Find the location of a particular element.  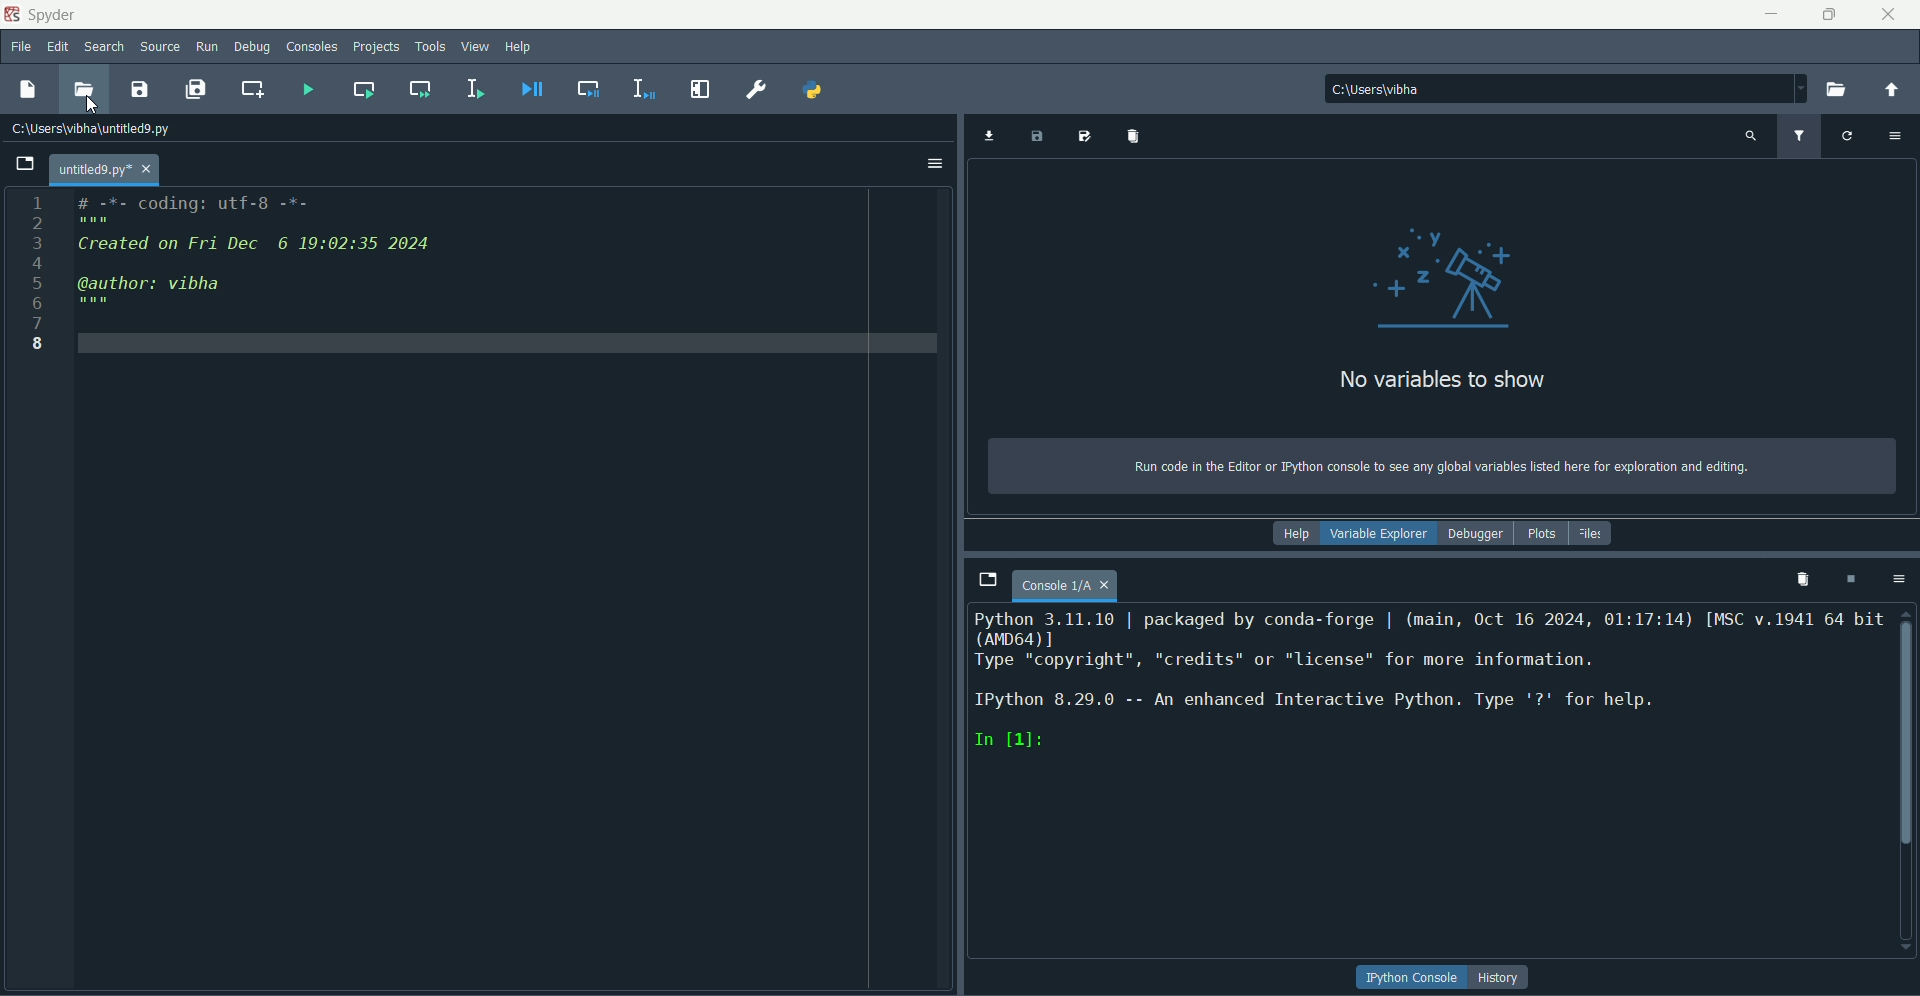

numbers is located at coordinates (39, 272).